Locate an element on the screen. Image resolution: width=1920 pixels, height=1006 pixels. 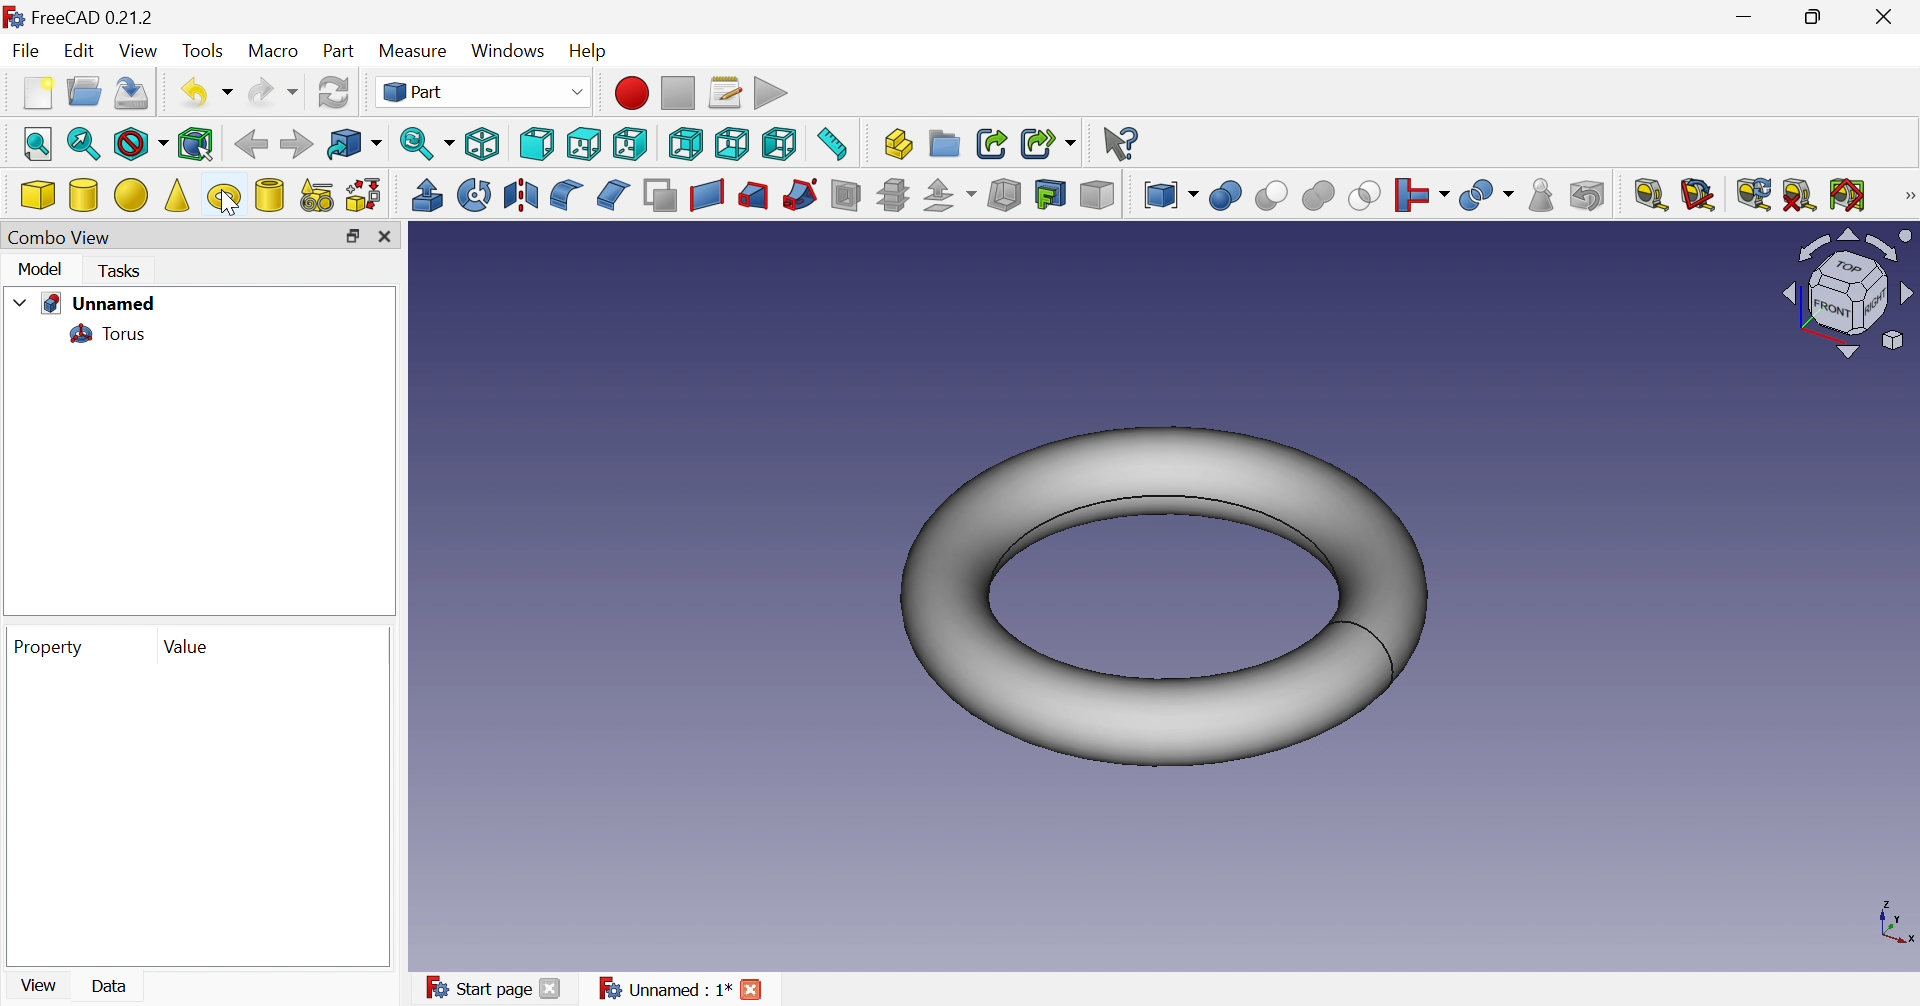
Boolean is located at coordinates (1227, 195).